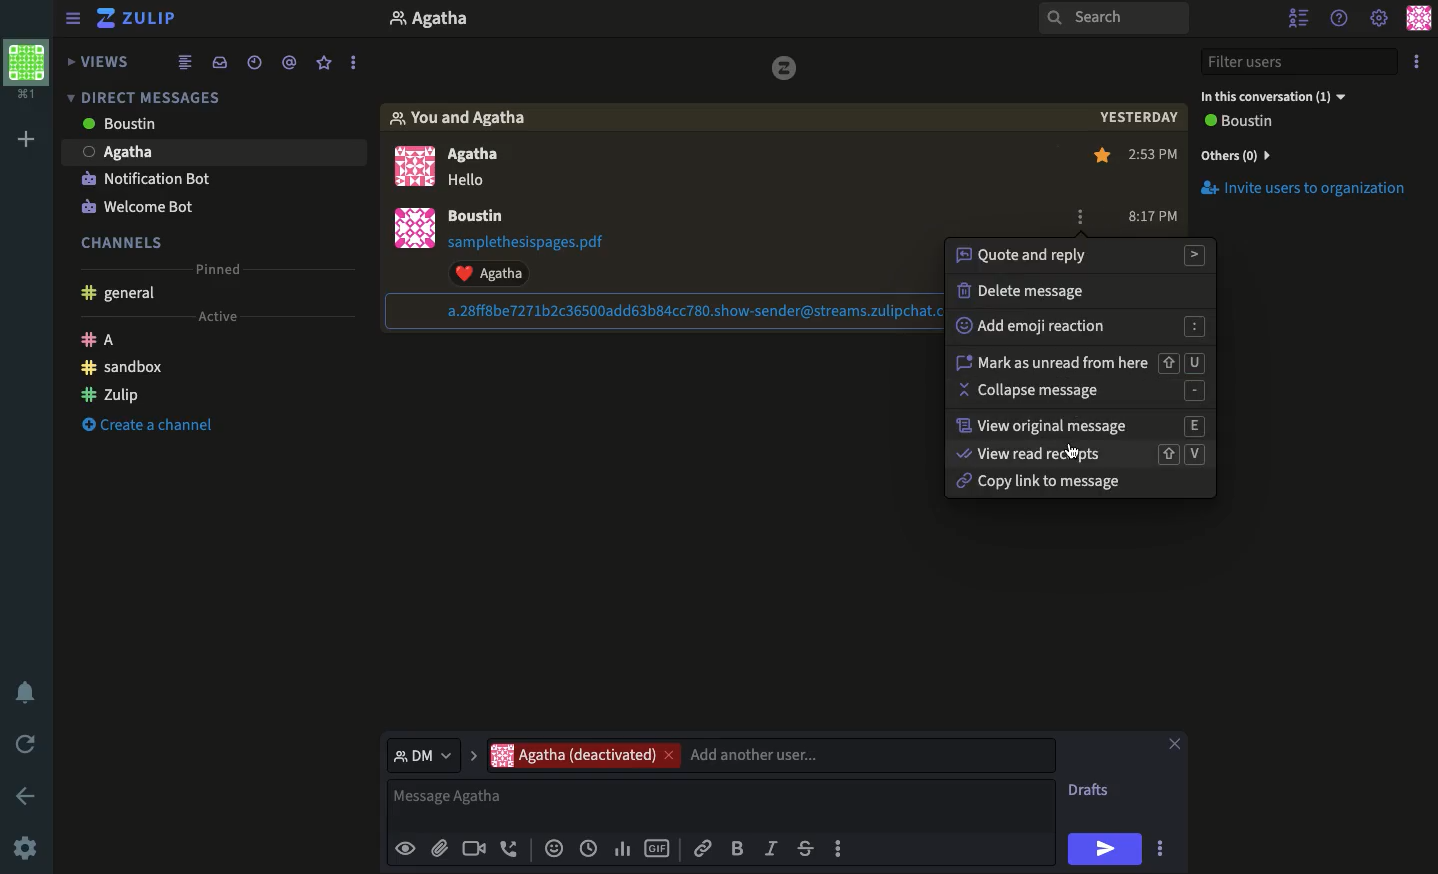  Describe the element at coordinates (25, 850) in the screenshot. I see `Settings` at that location.